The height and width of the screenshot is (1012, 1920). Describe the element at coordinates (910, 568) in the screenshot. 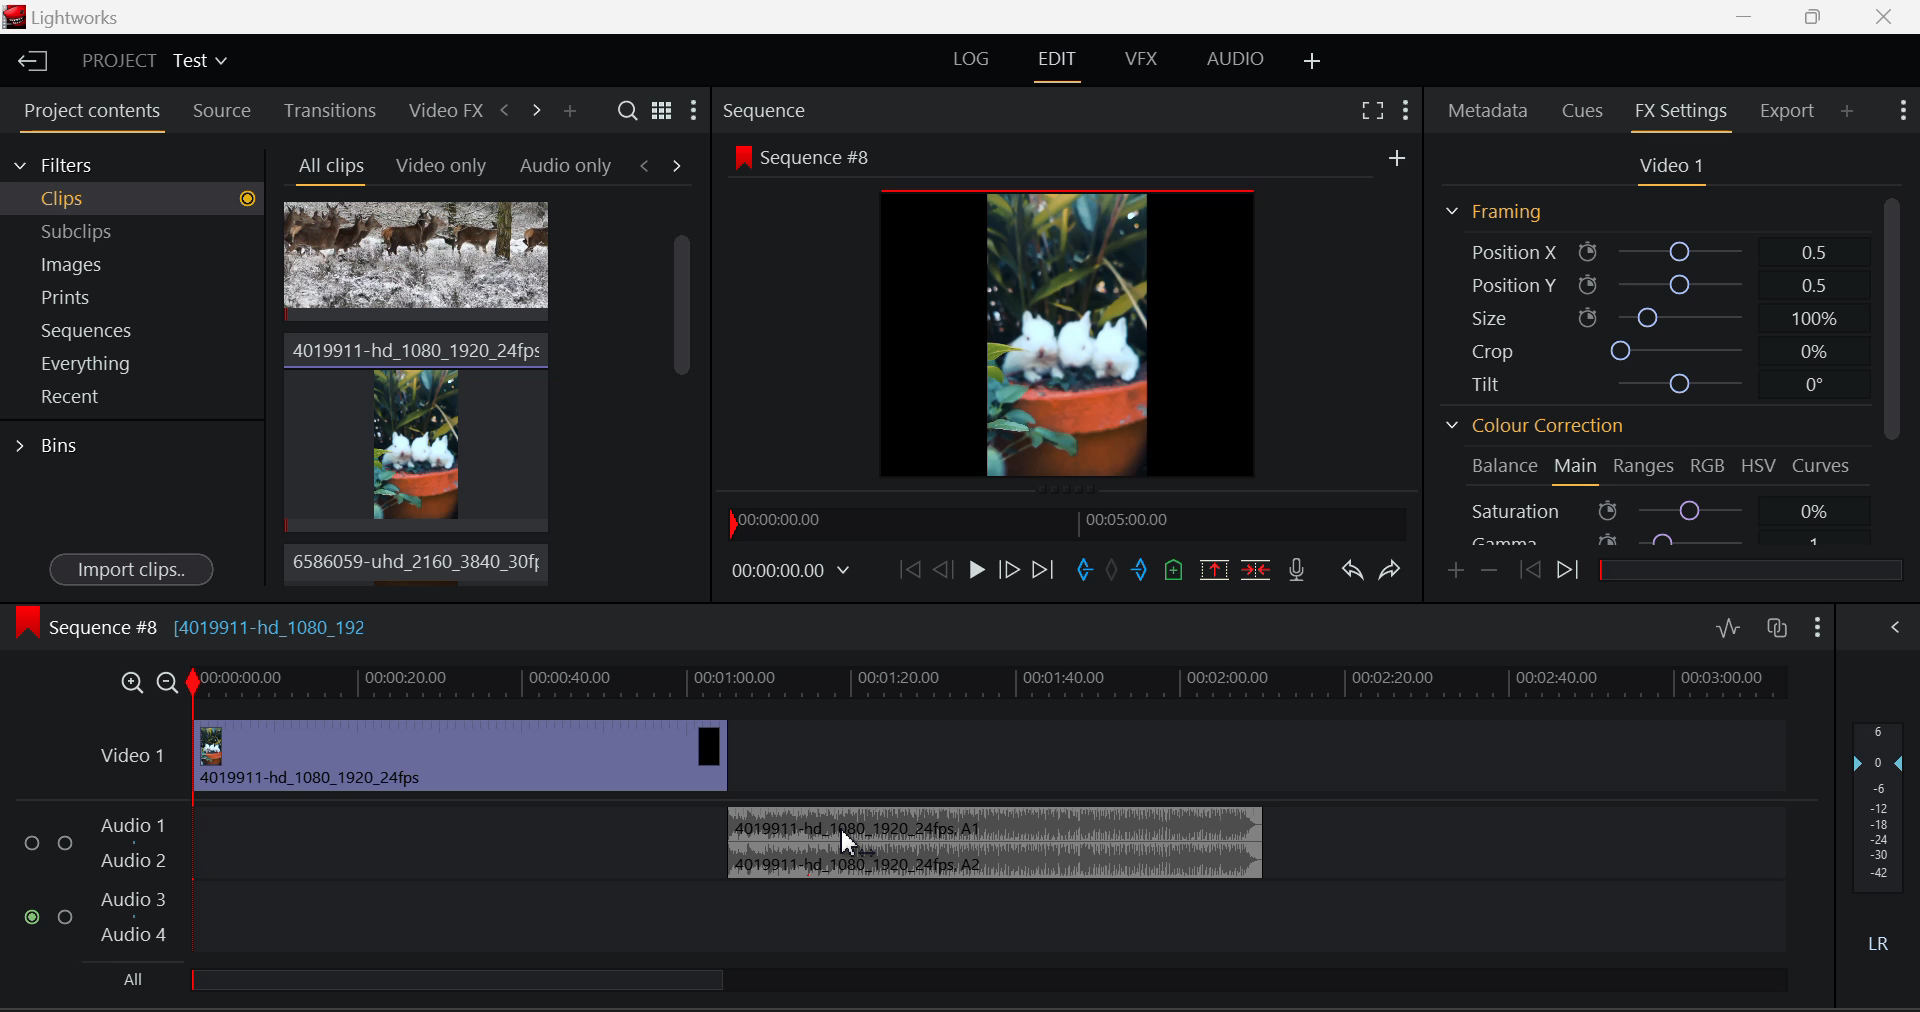

I see `To Start` at that location.